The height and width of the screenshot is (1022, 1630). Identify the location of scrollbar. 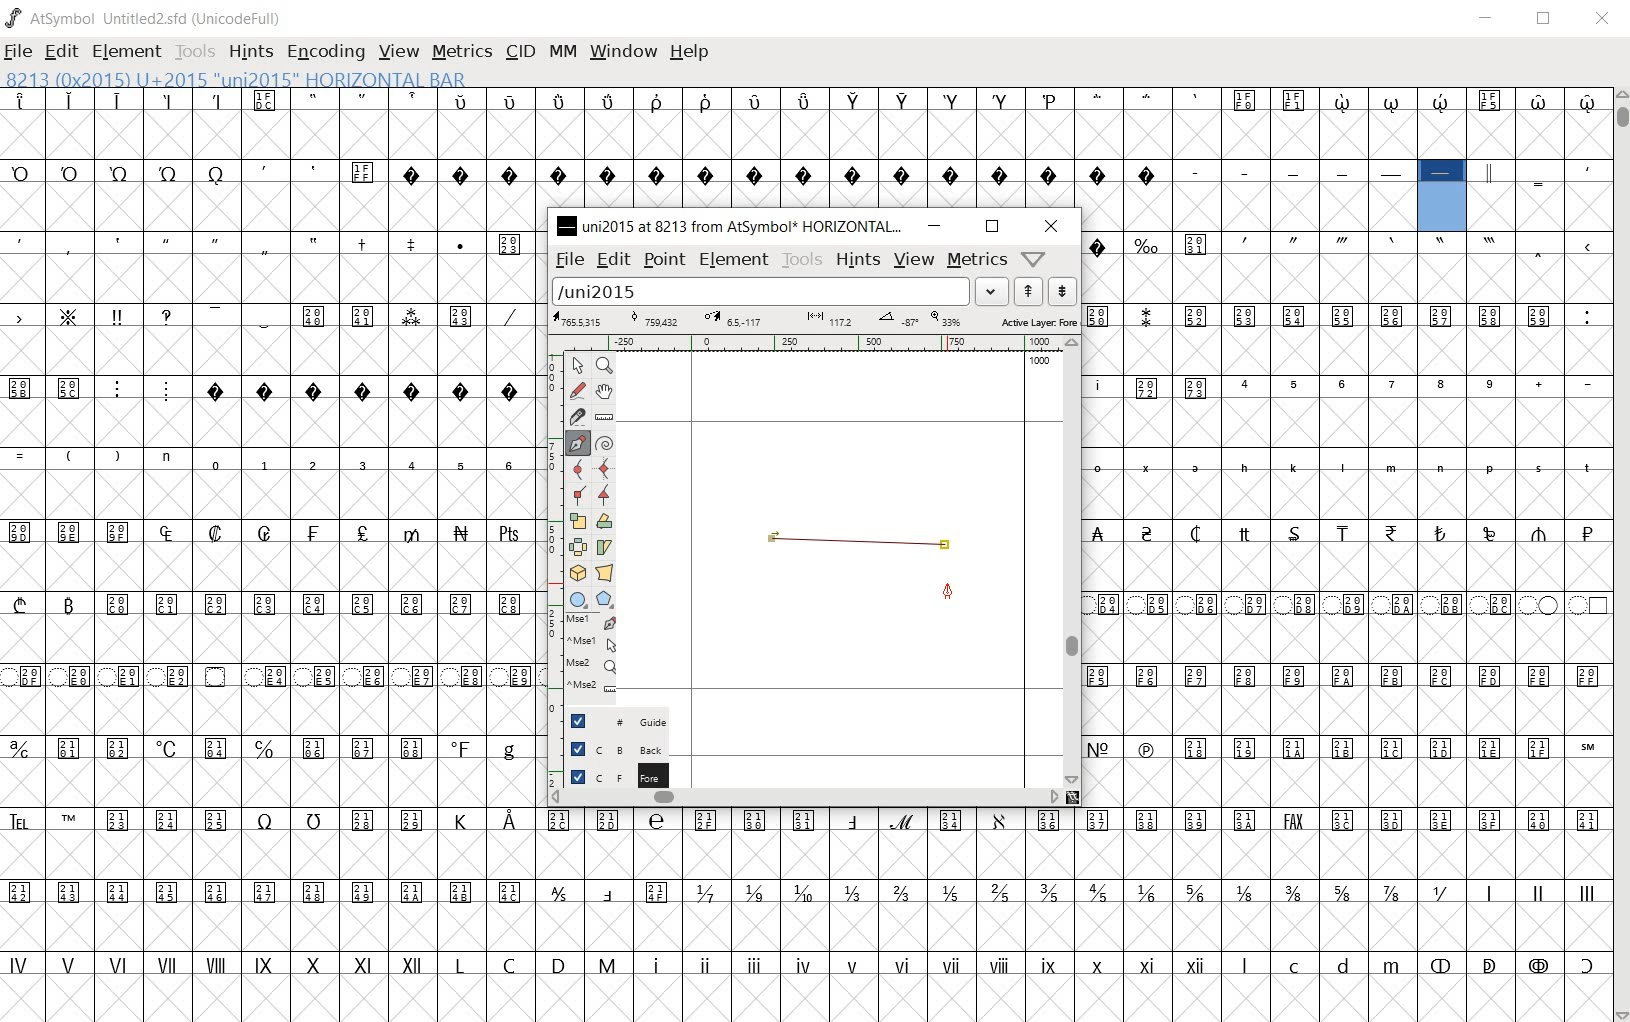
(804, 799).